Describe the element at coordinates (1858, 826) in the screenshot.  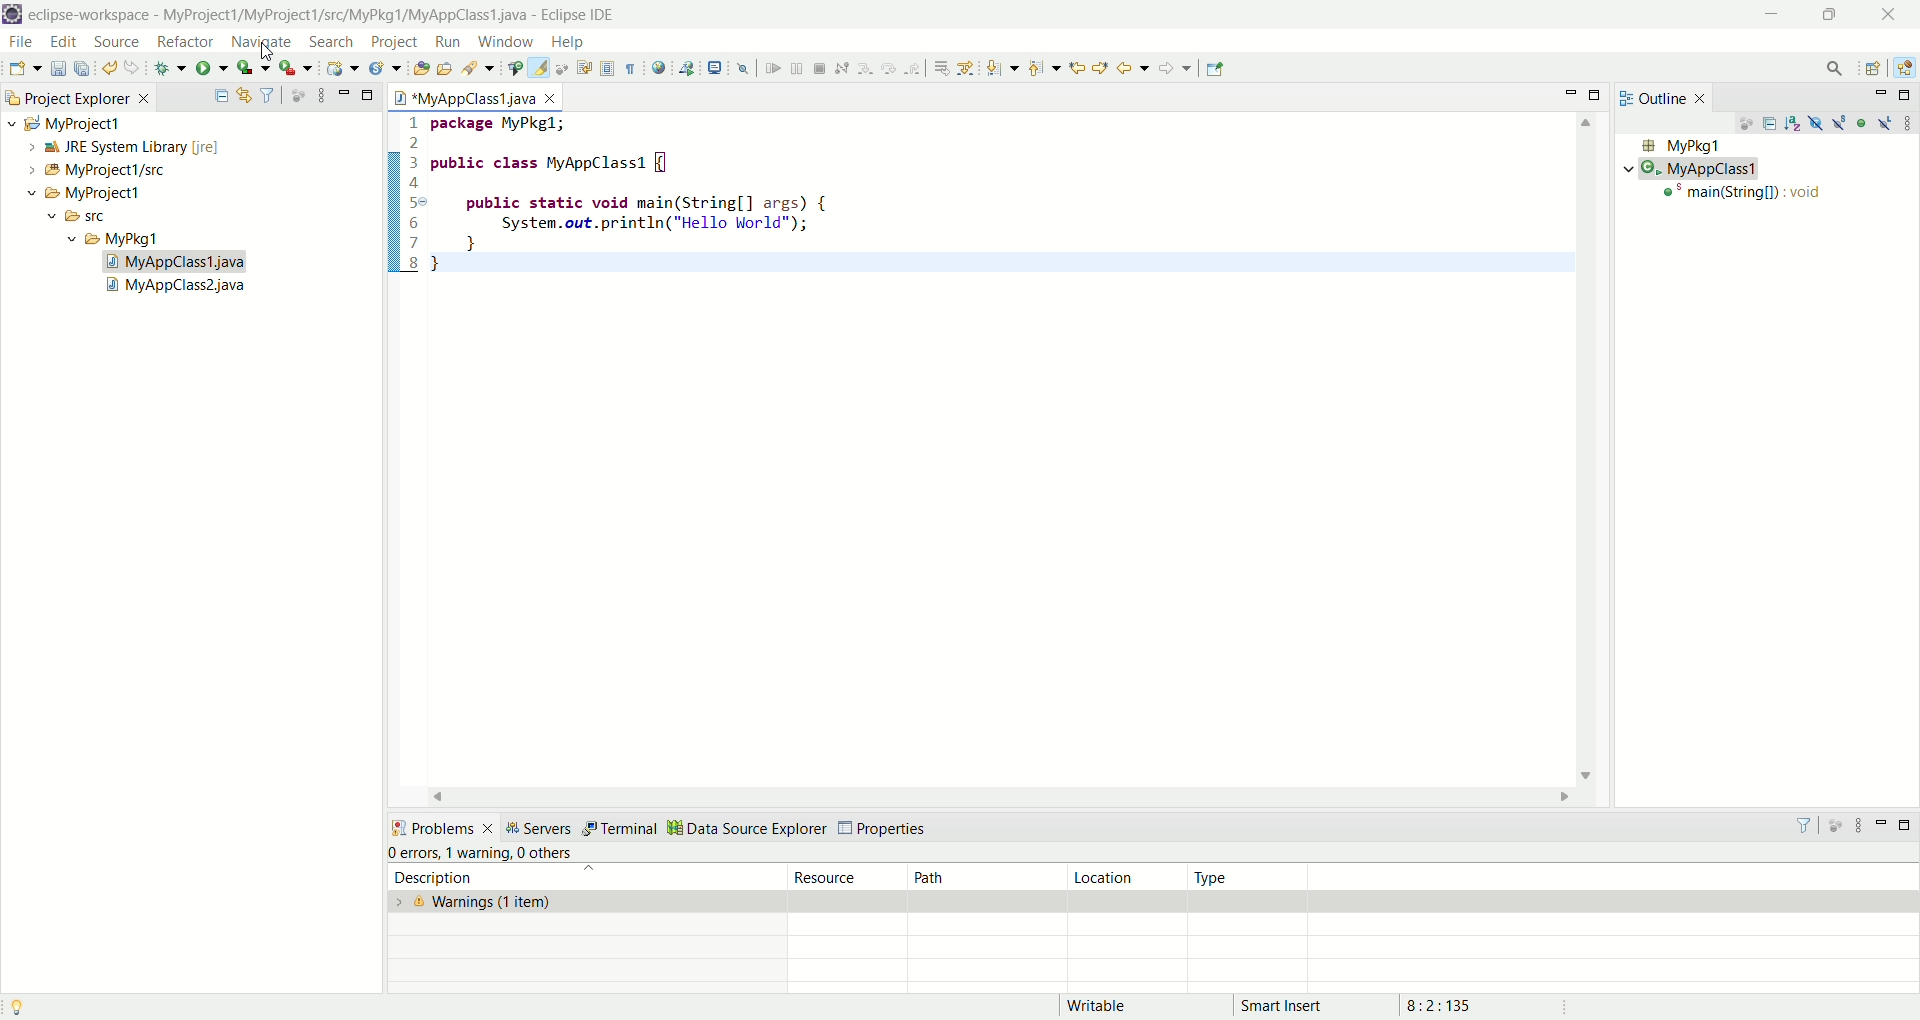
I see `view menu` at that location.